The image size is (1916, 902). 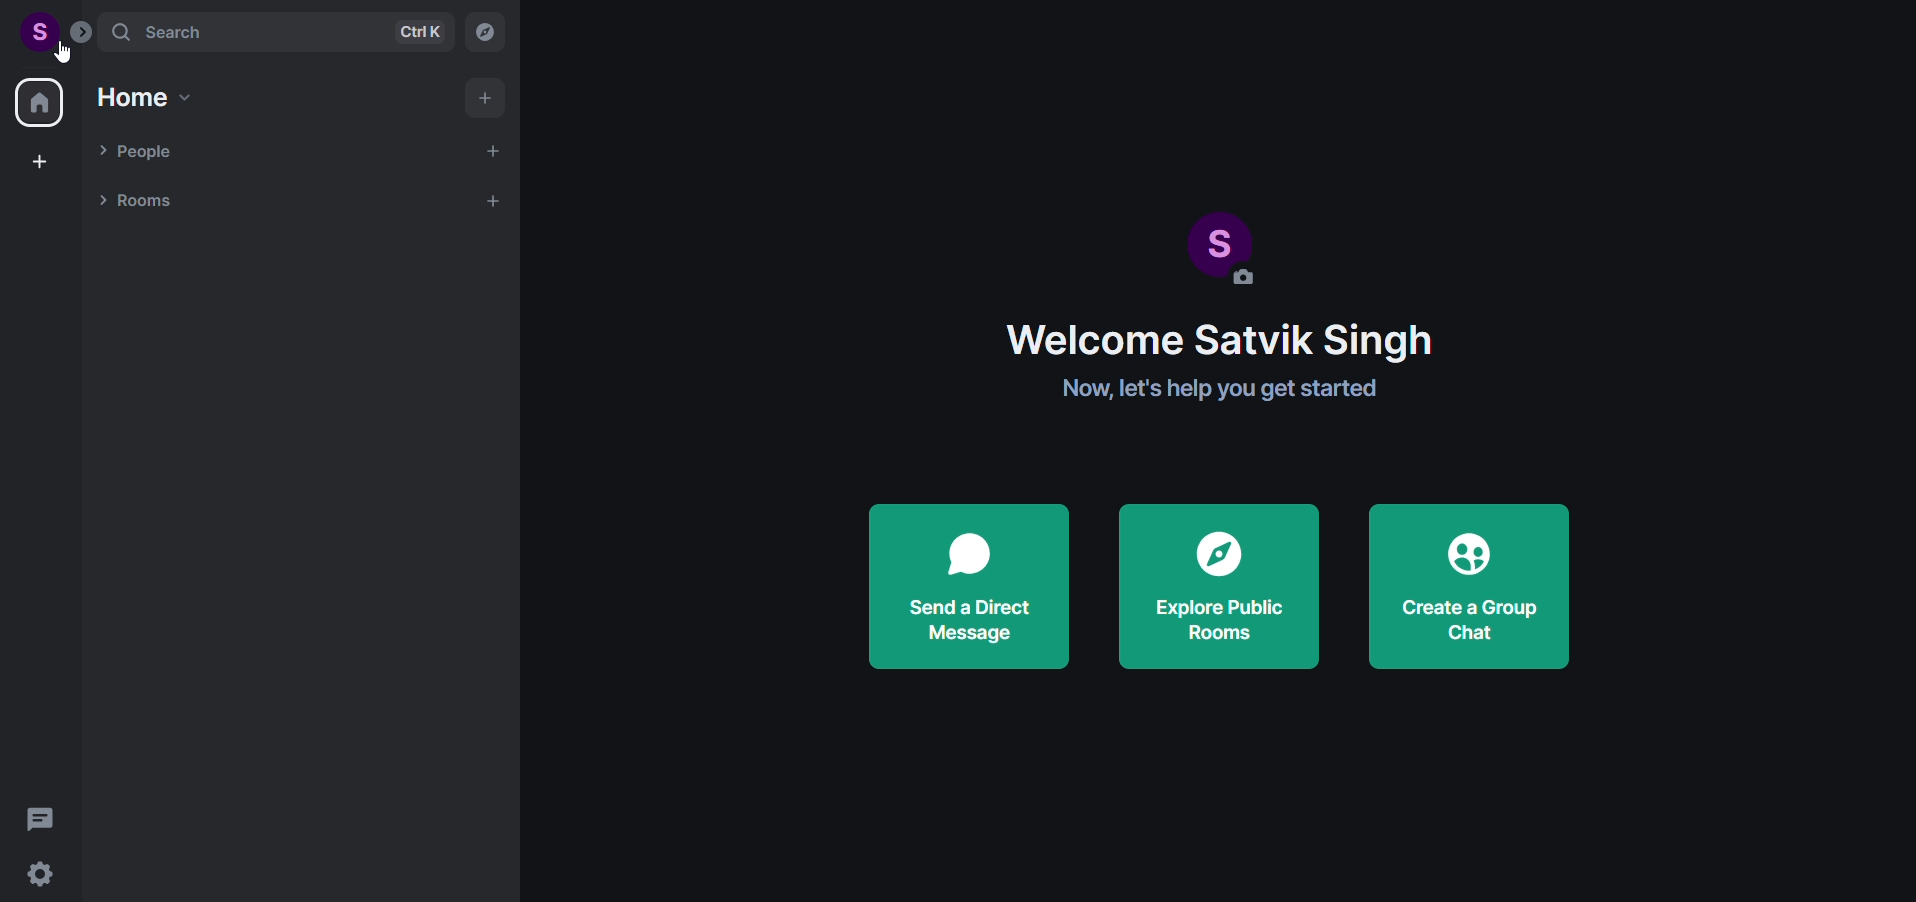 I want to click on setting, so click(x=48, y=872).